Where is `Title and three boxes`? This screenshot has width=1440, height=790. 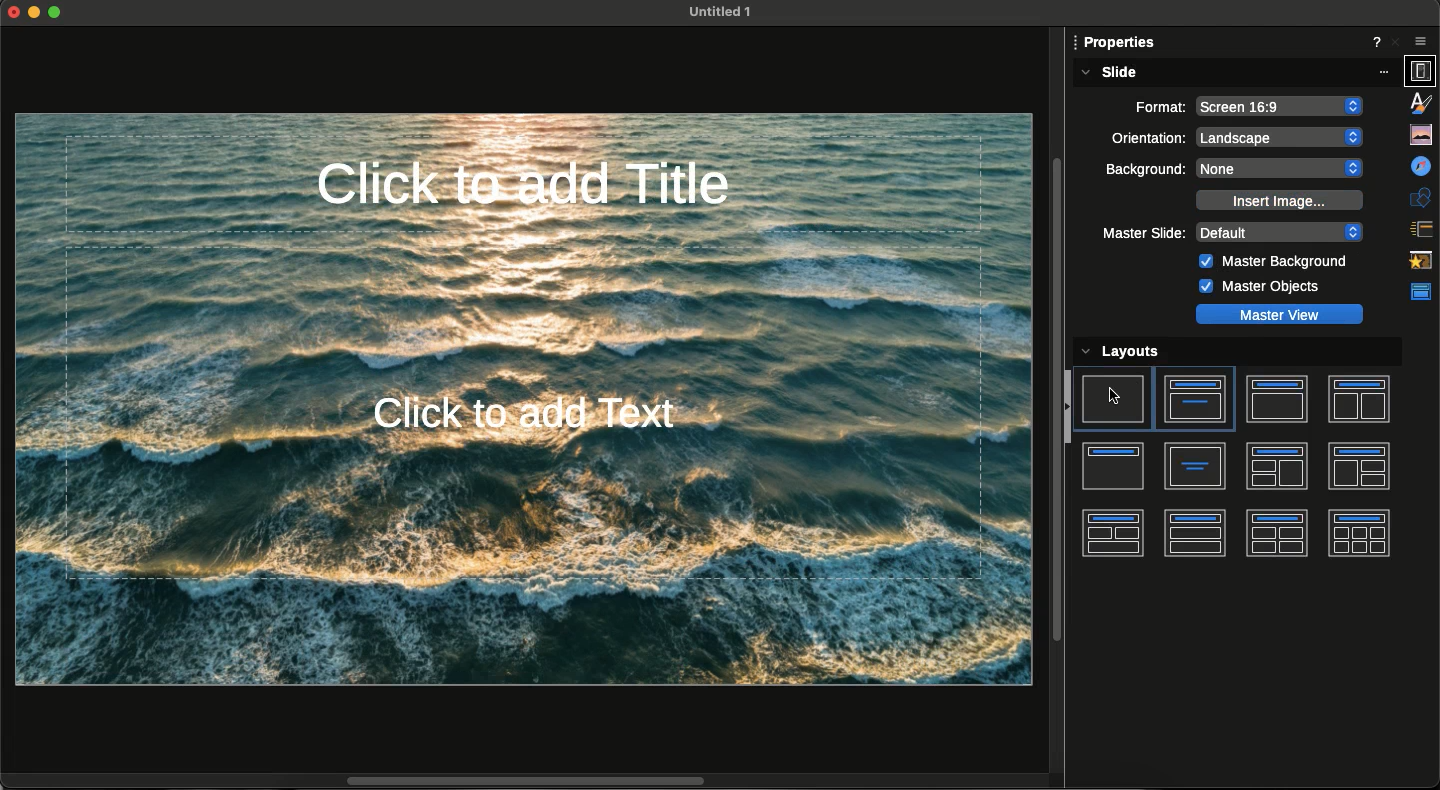 Title and three boxes is located at coordinates (1359, 466).